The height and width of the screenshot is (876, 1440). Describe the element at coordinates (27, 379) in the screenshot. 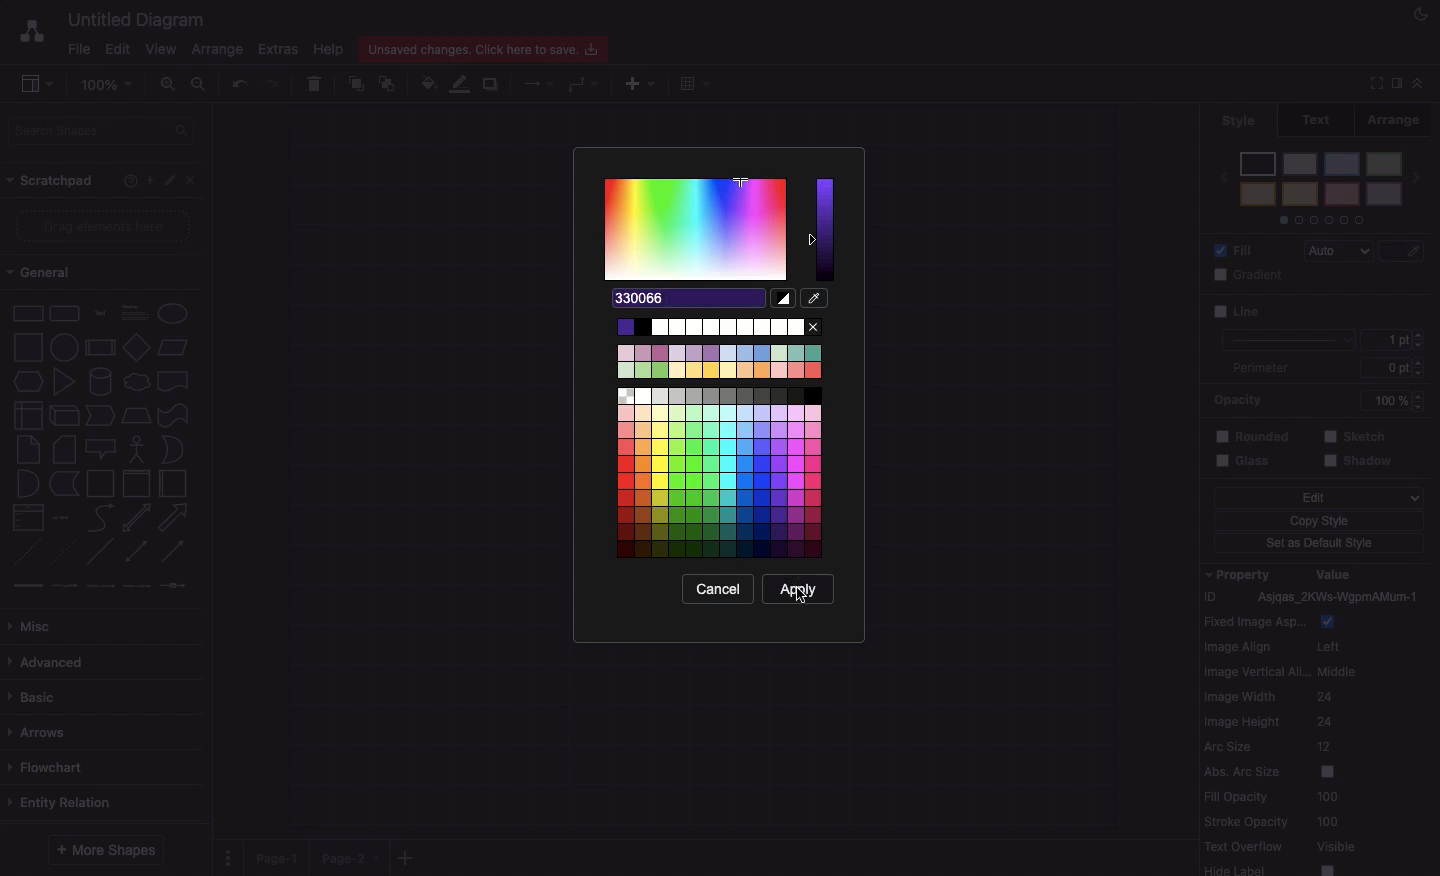

I see `hexagone` at that location.